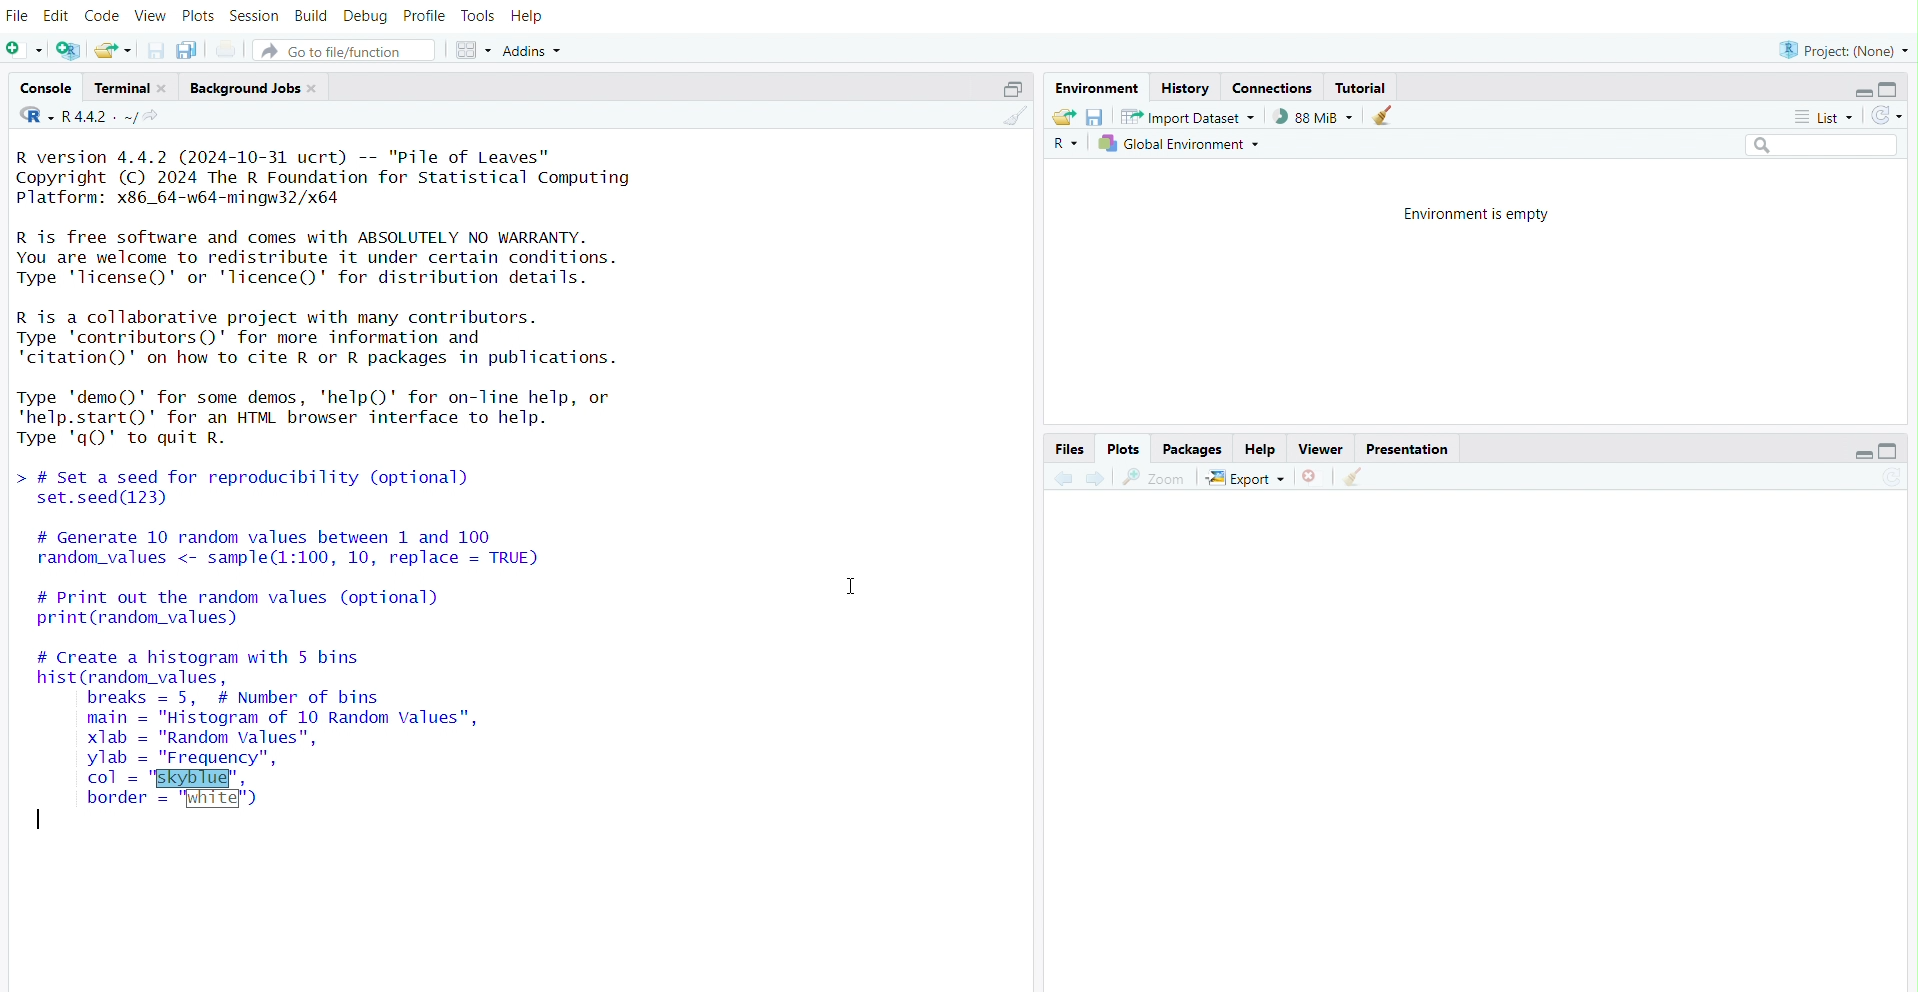 Image resolution: width=1918 pixels, height=992 pixels. I want to click on background jobs, so click(245, 89).